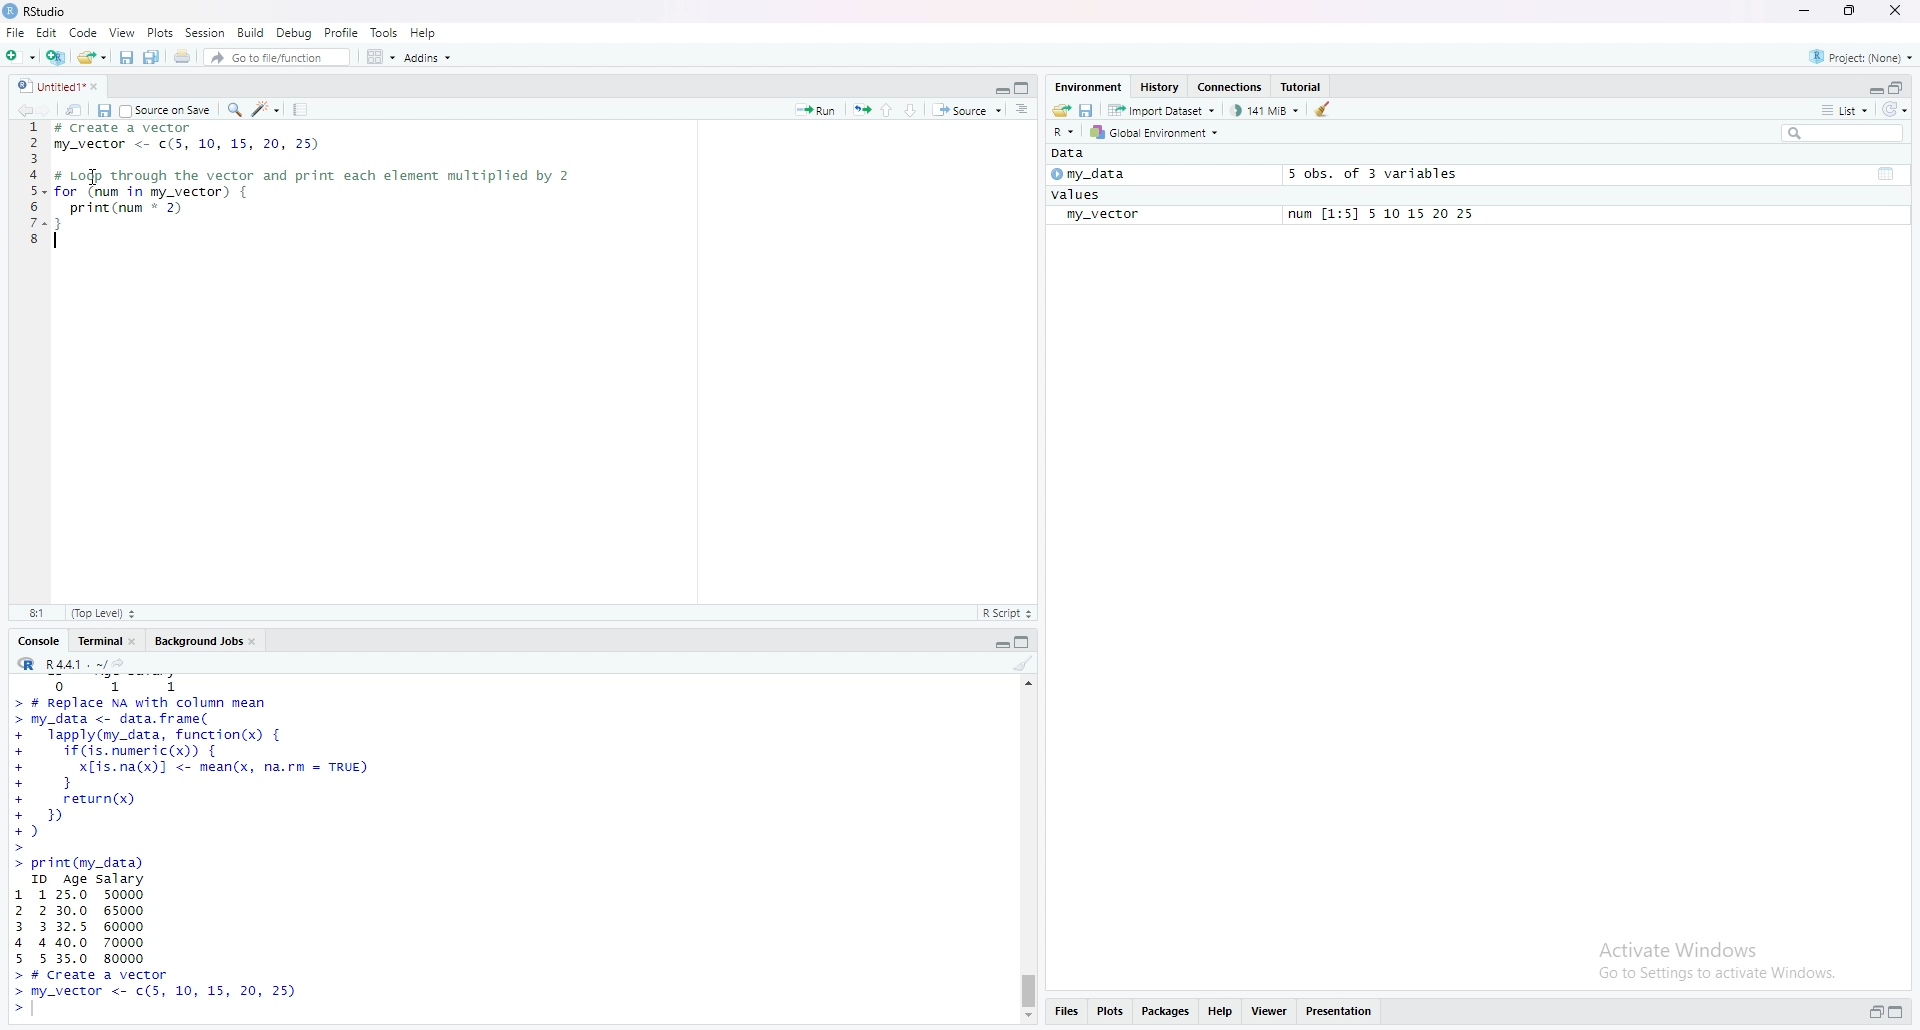 The image size is (1920, 1030). What do you see at coordinates (970, 110) in the screenshot?
I see `source the content of active document` at bounding box center [970, 110].